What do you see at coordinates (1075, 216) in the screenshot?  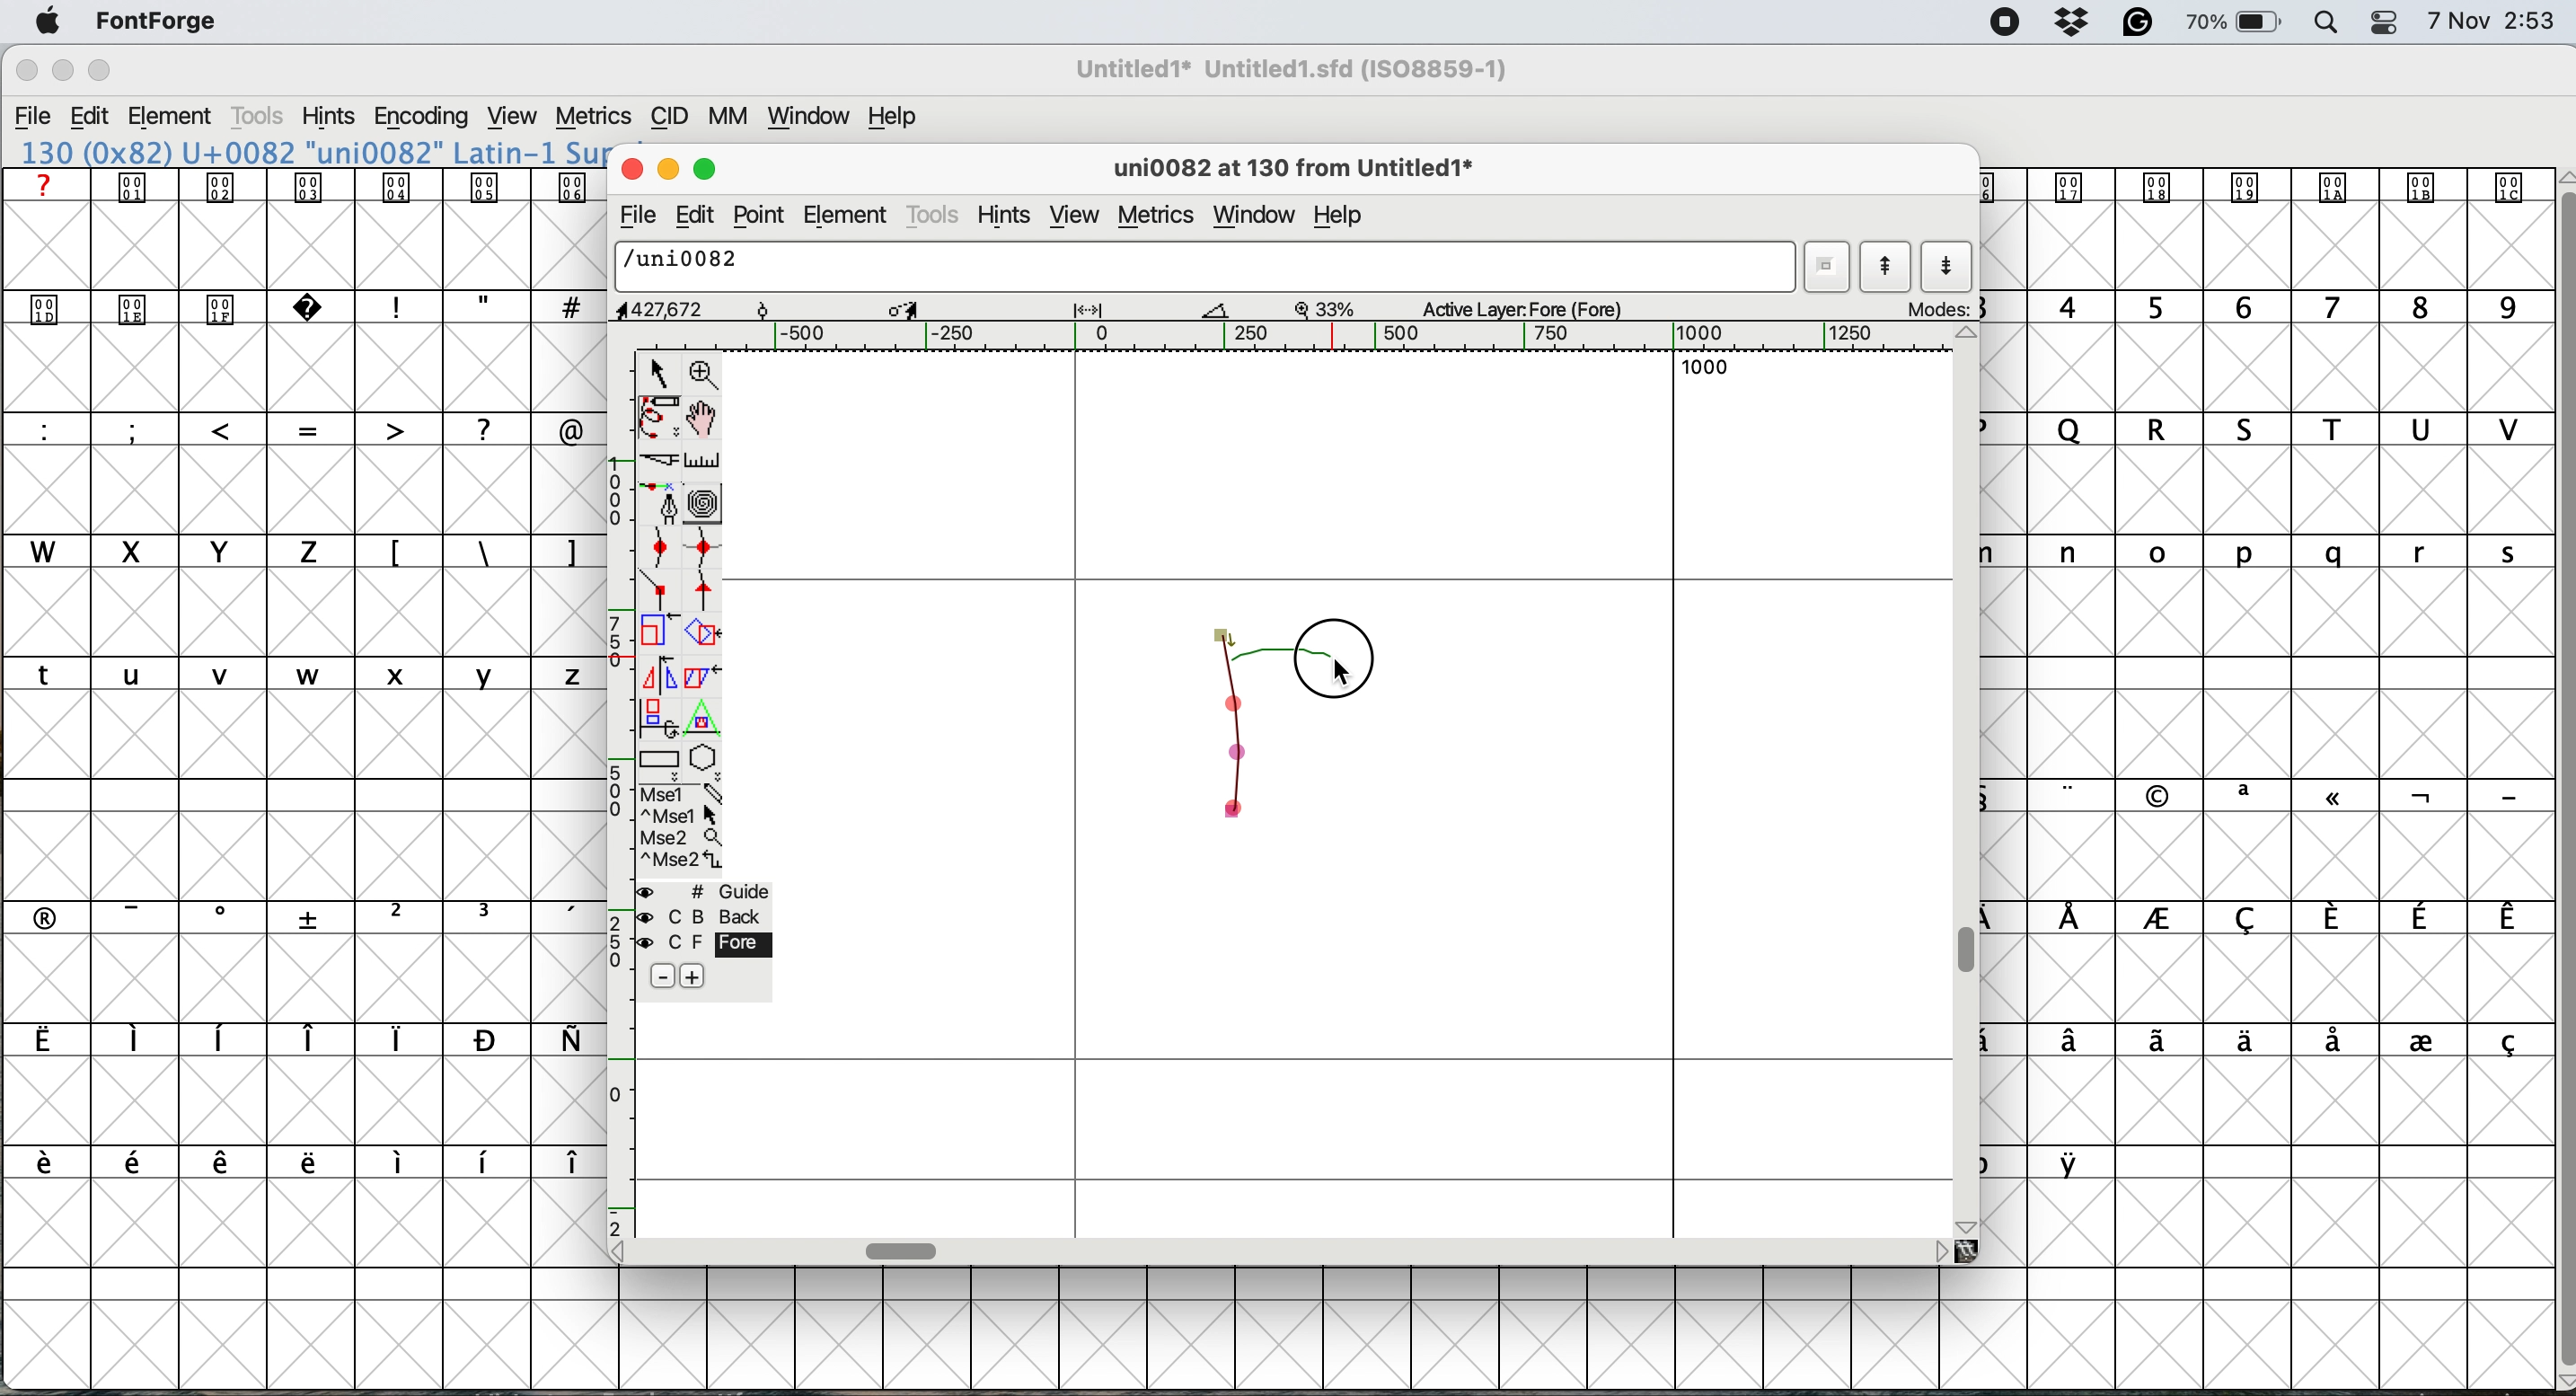 I see `view` at bounding box center [1075, 216].